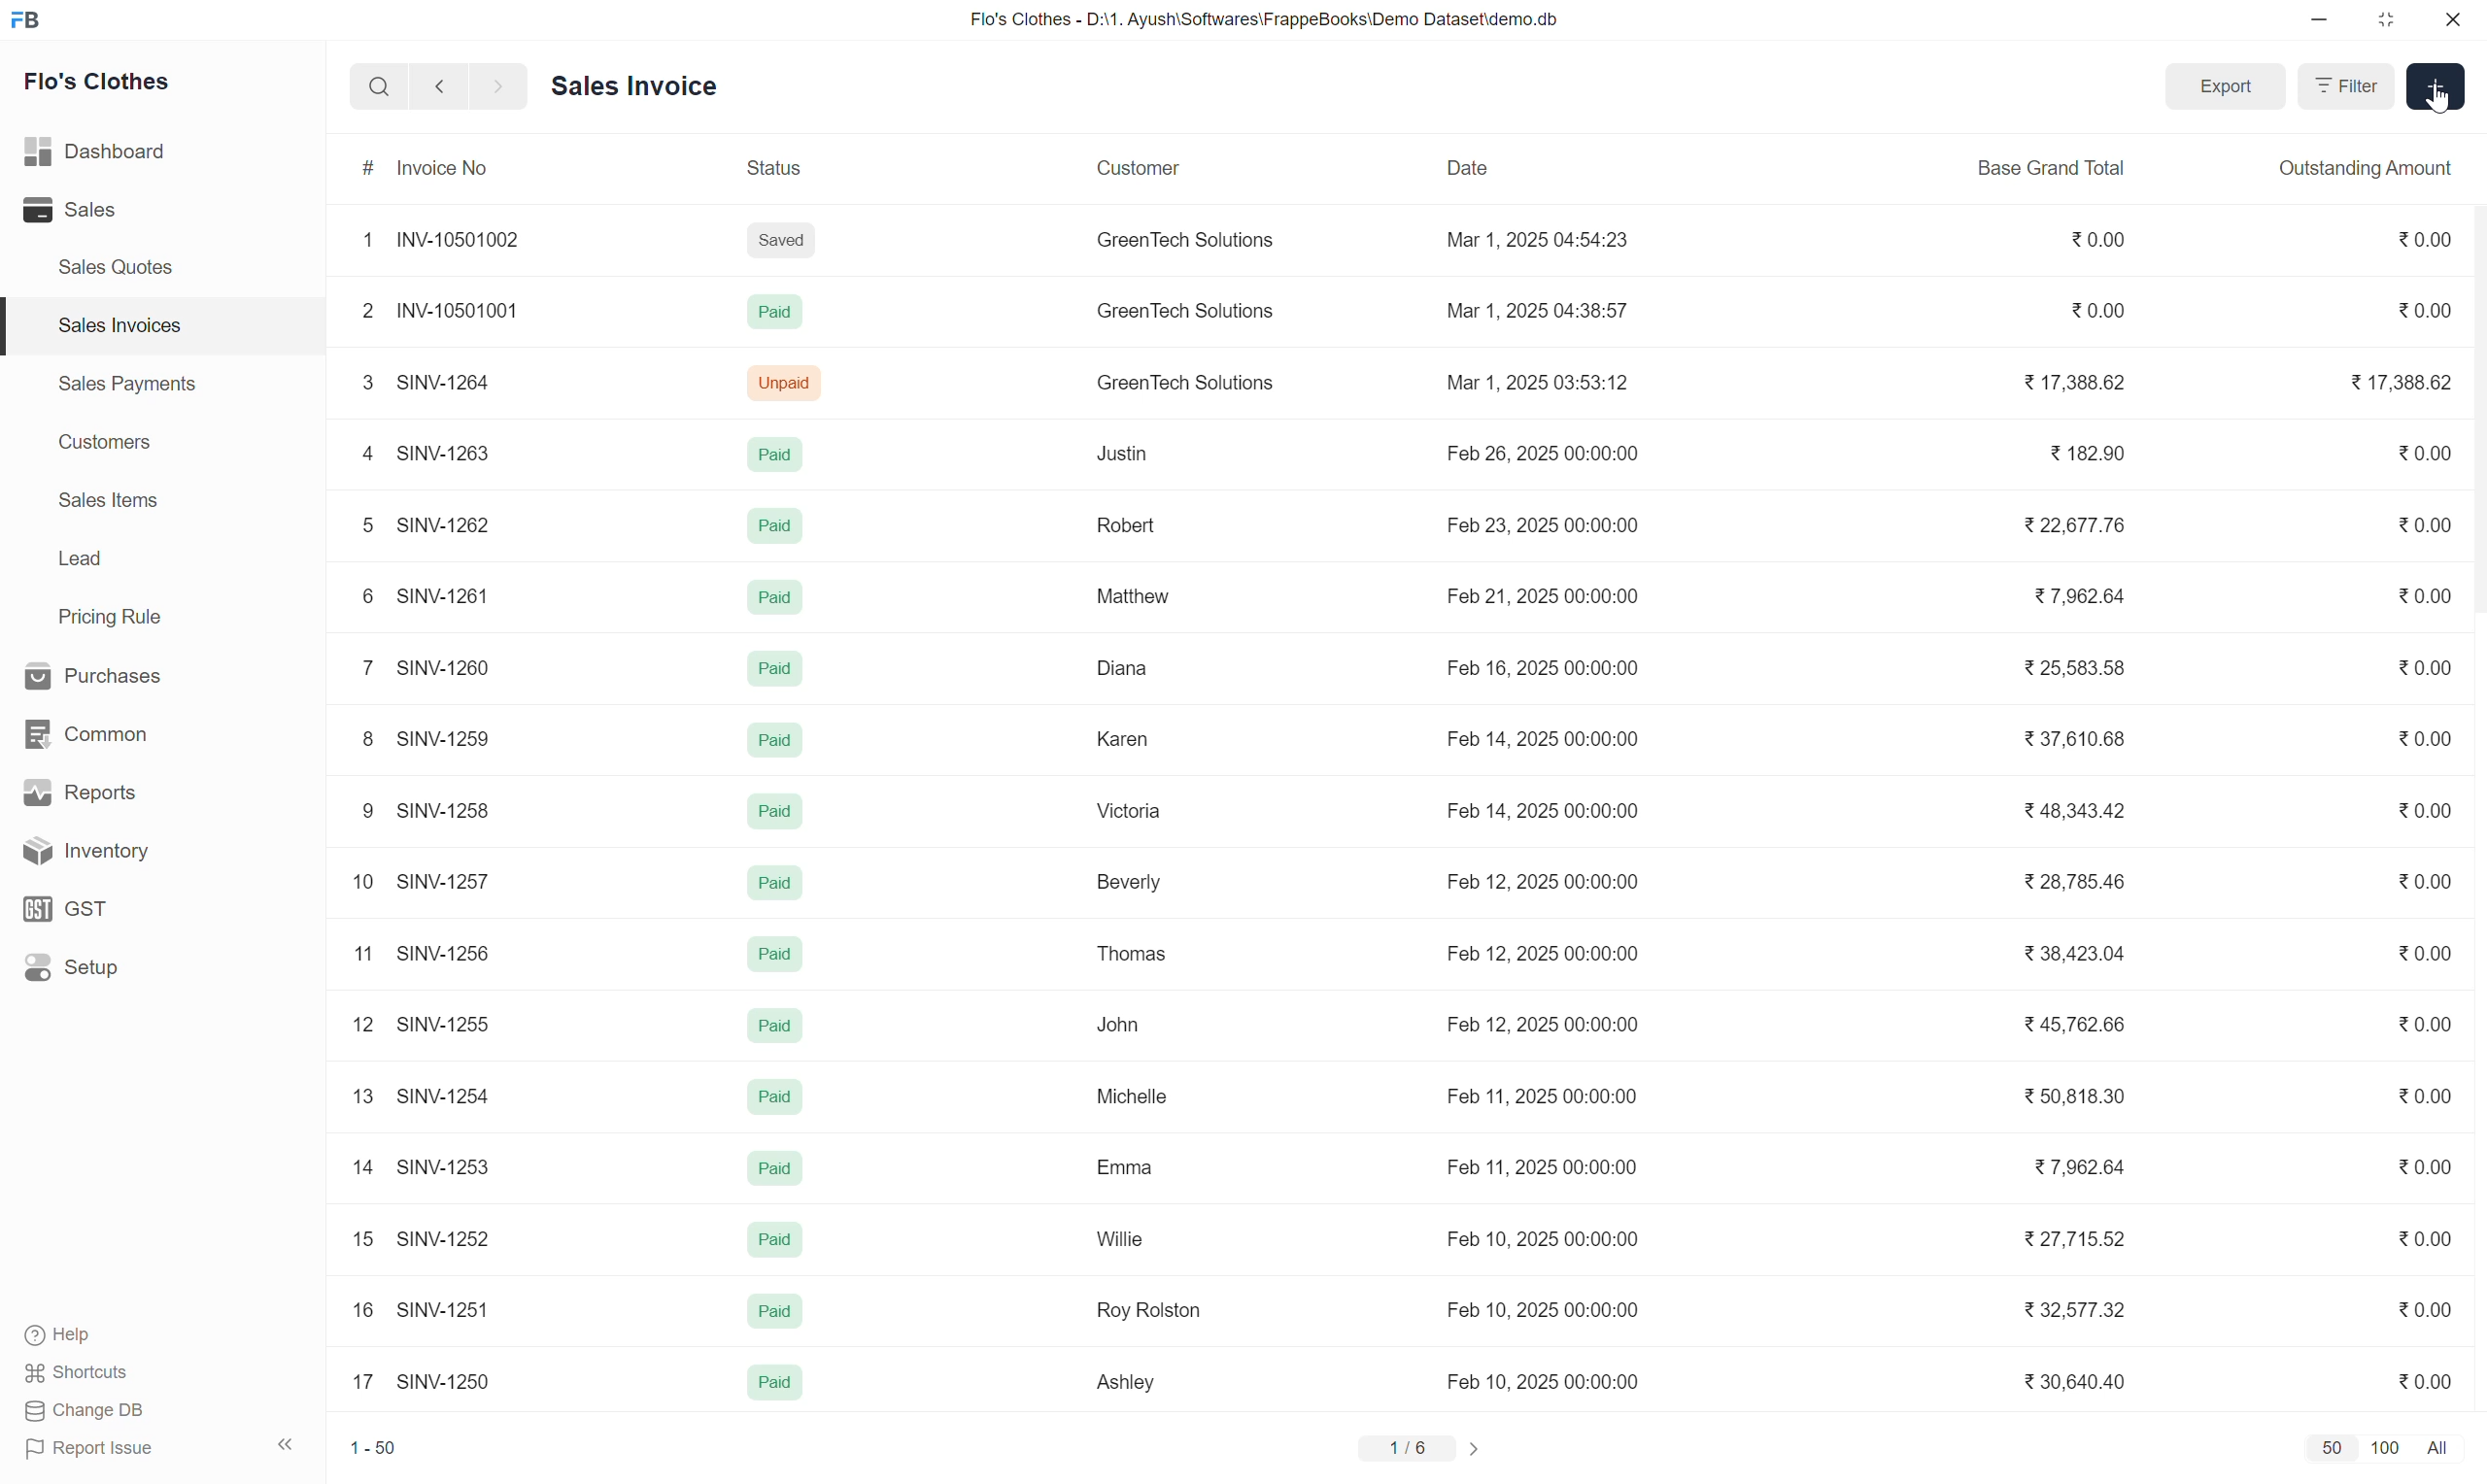  I want to click on SINV-1251, so click(439, 1309).